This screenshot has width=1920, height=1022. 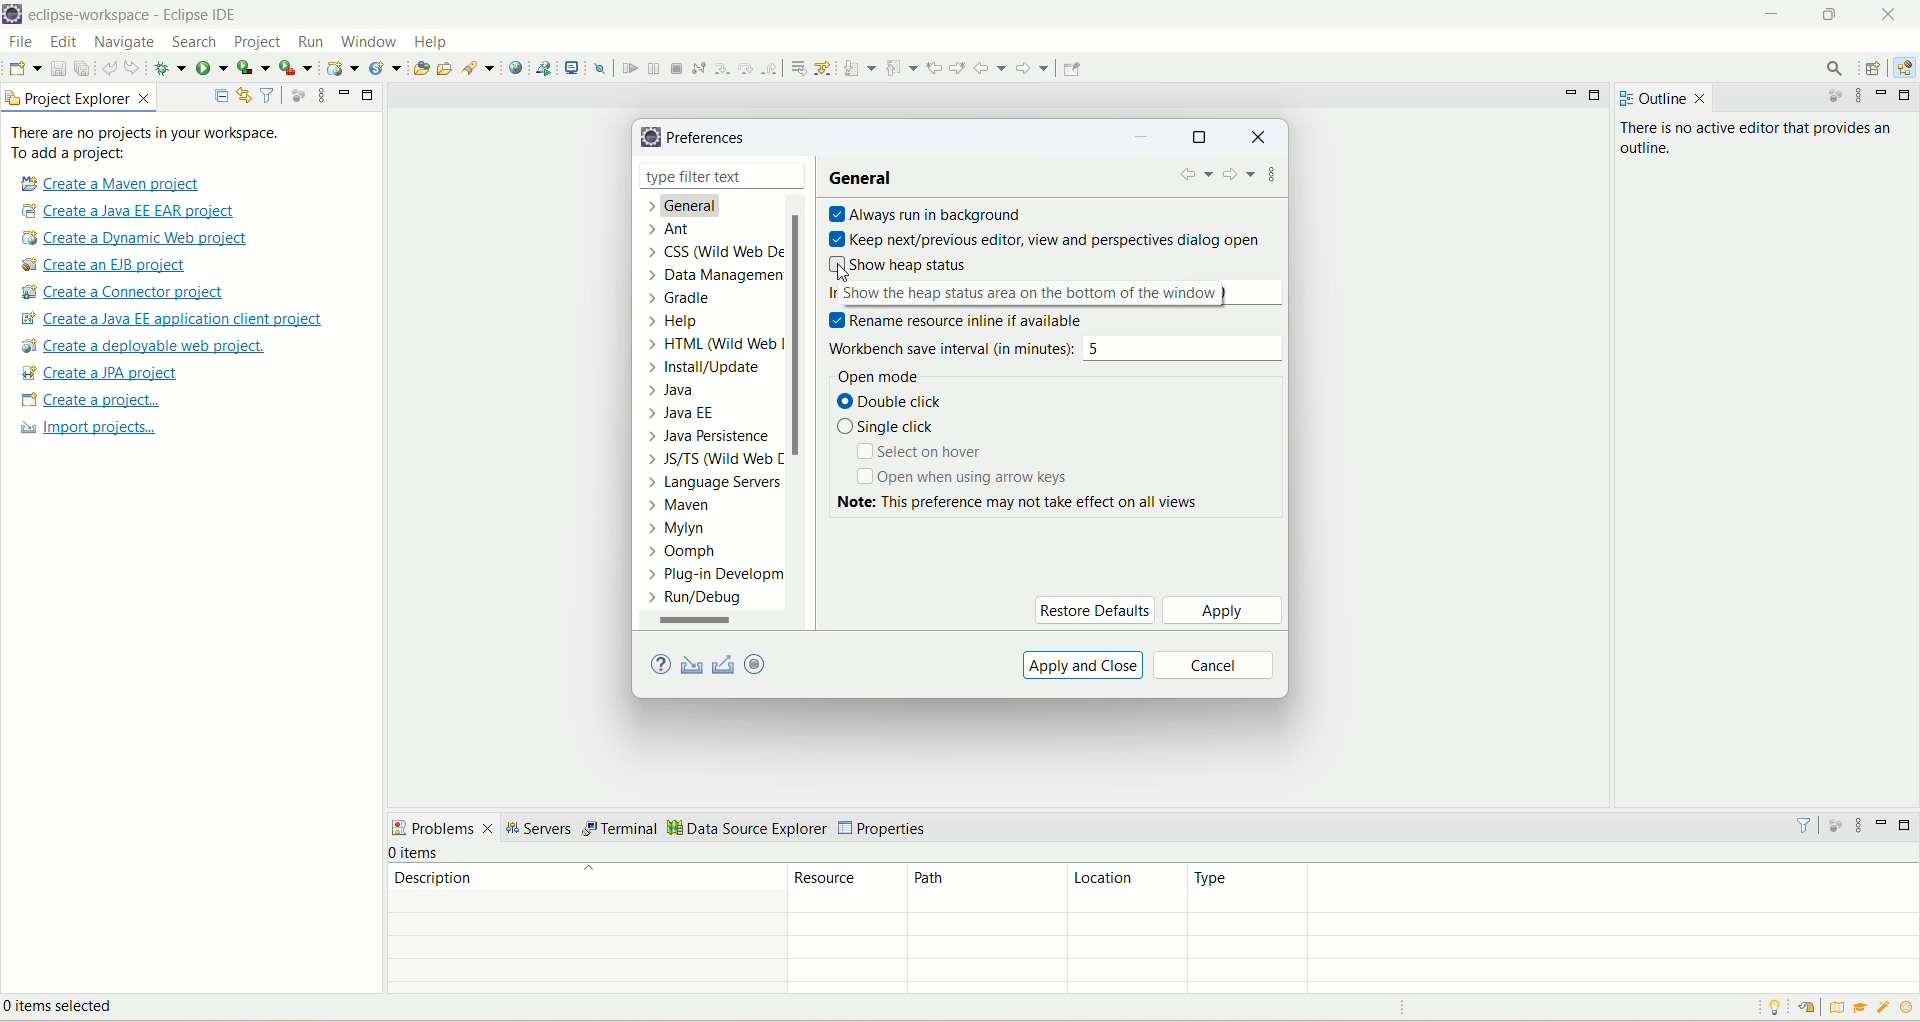 I want to click on mylyn, so click(x=677, y=530).